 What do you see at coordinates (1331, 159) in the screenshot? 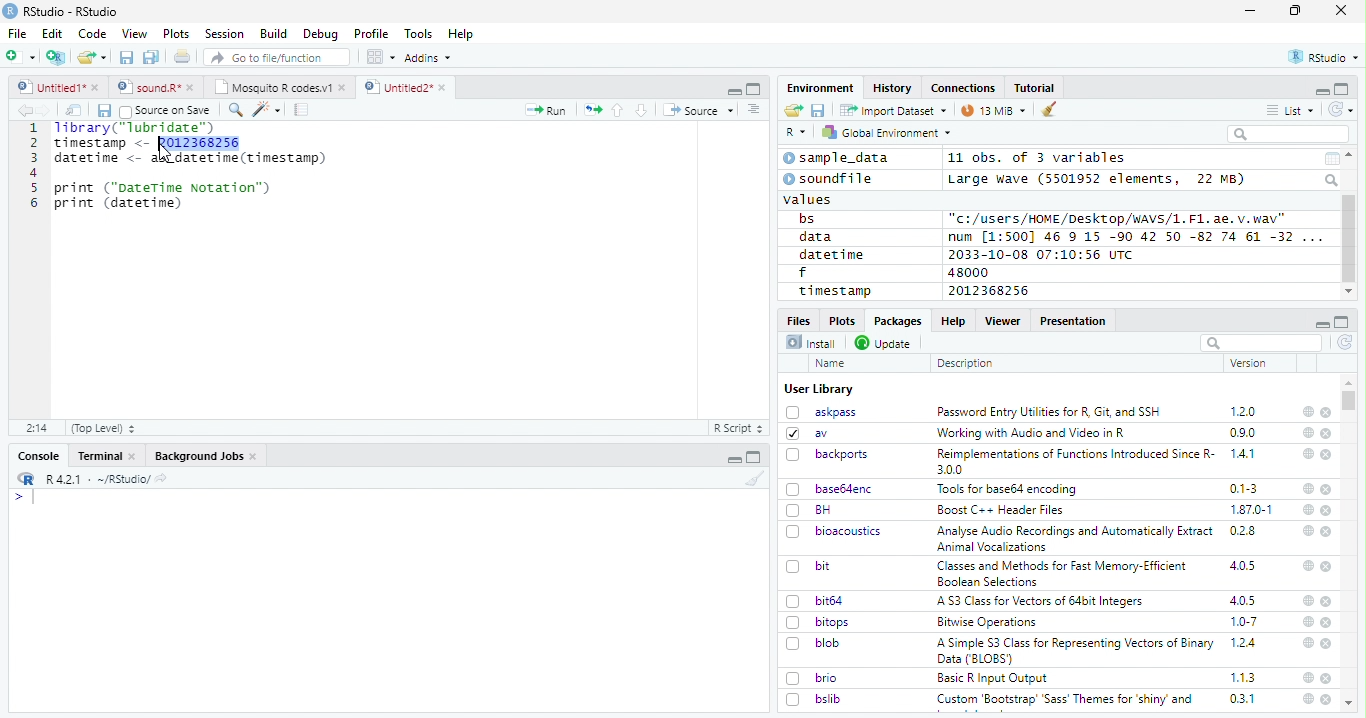
I see `Calendar` at bounding box center [1331, 159].